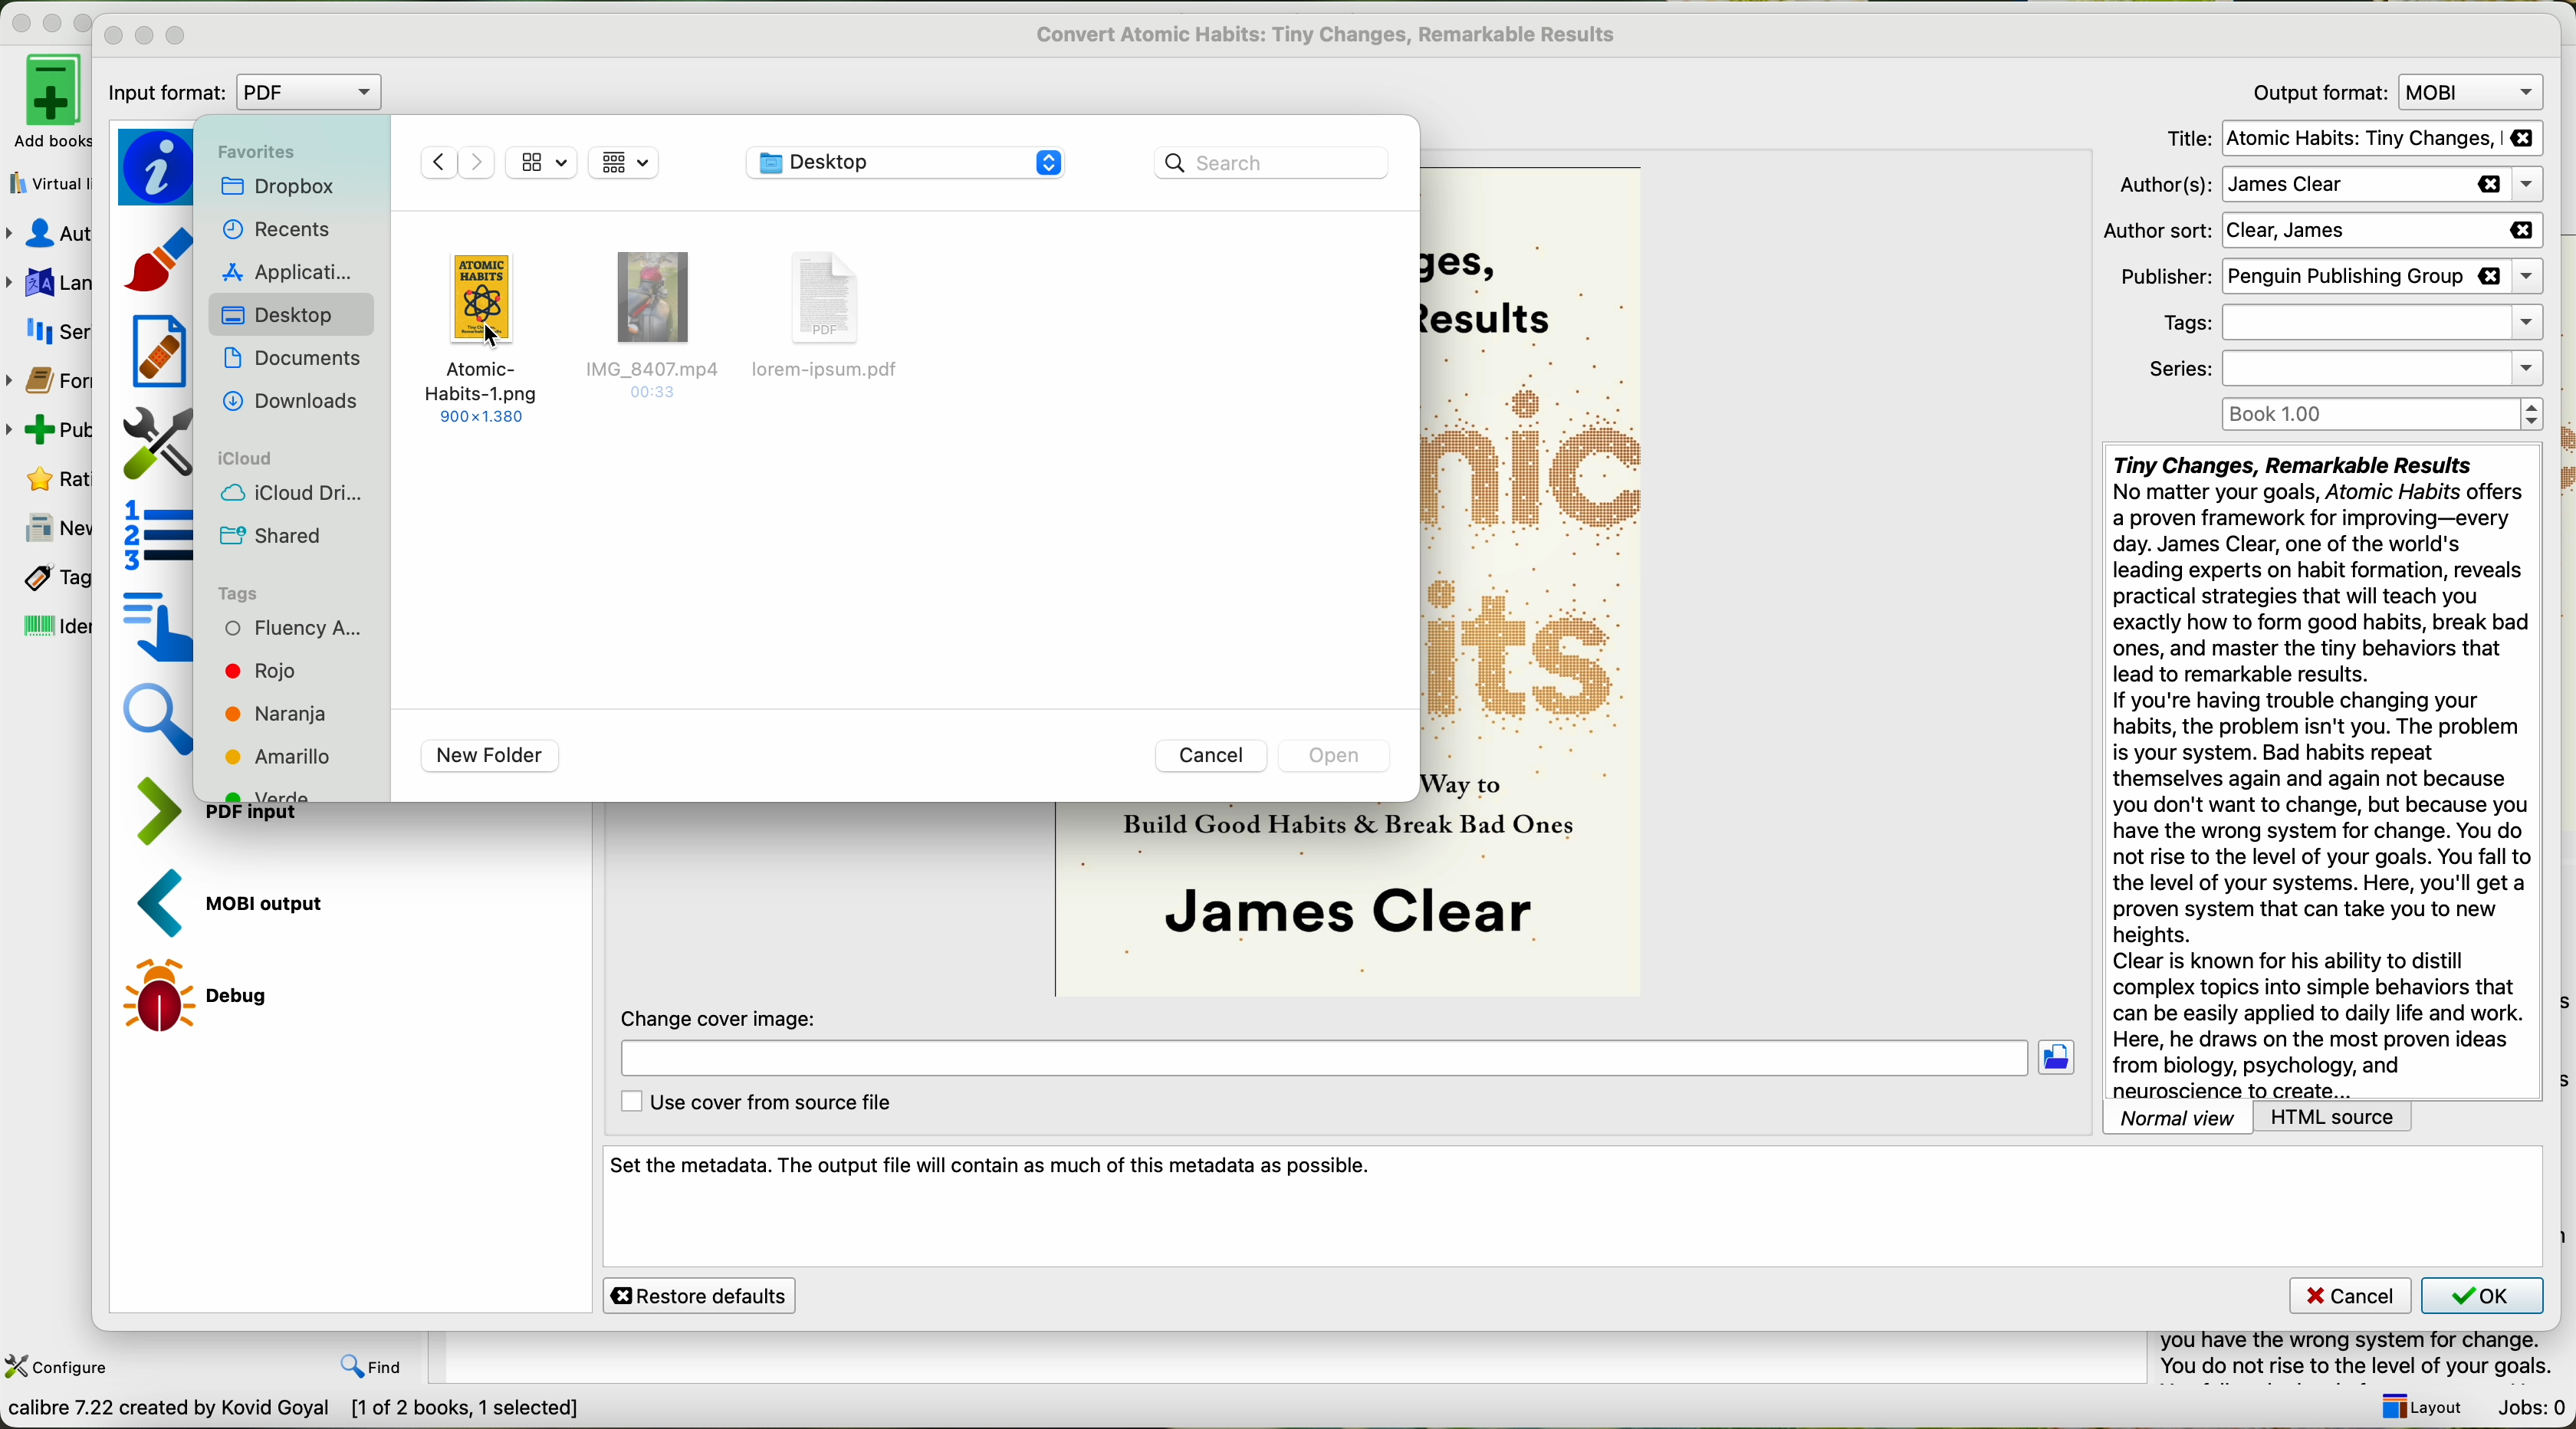 Image resolution: width=2576 pixels, height=1429 pixels. I want to click on rating, so click(55, 477).